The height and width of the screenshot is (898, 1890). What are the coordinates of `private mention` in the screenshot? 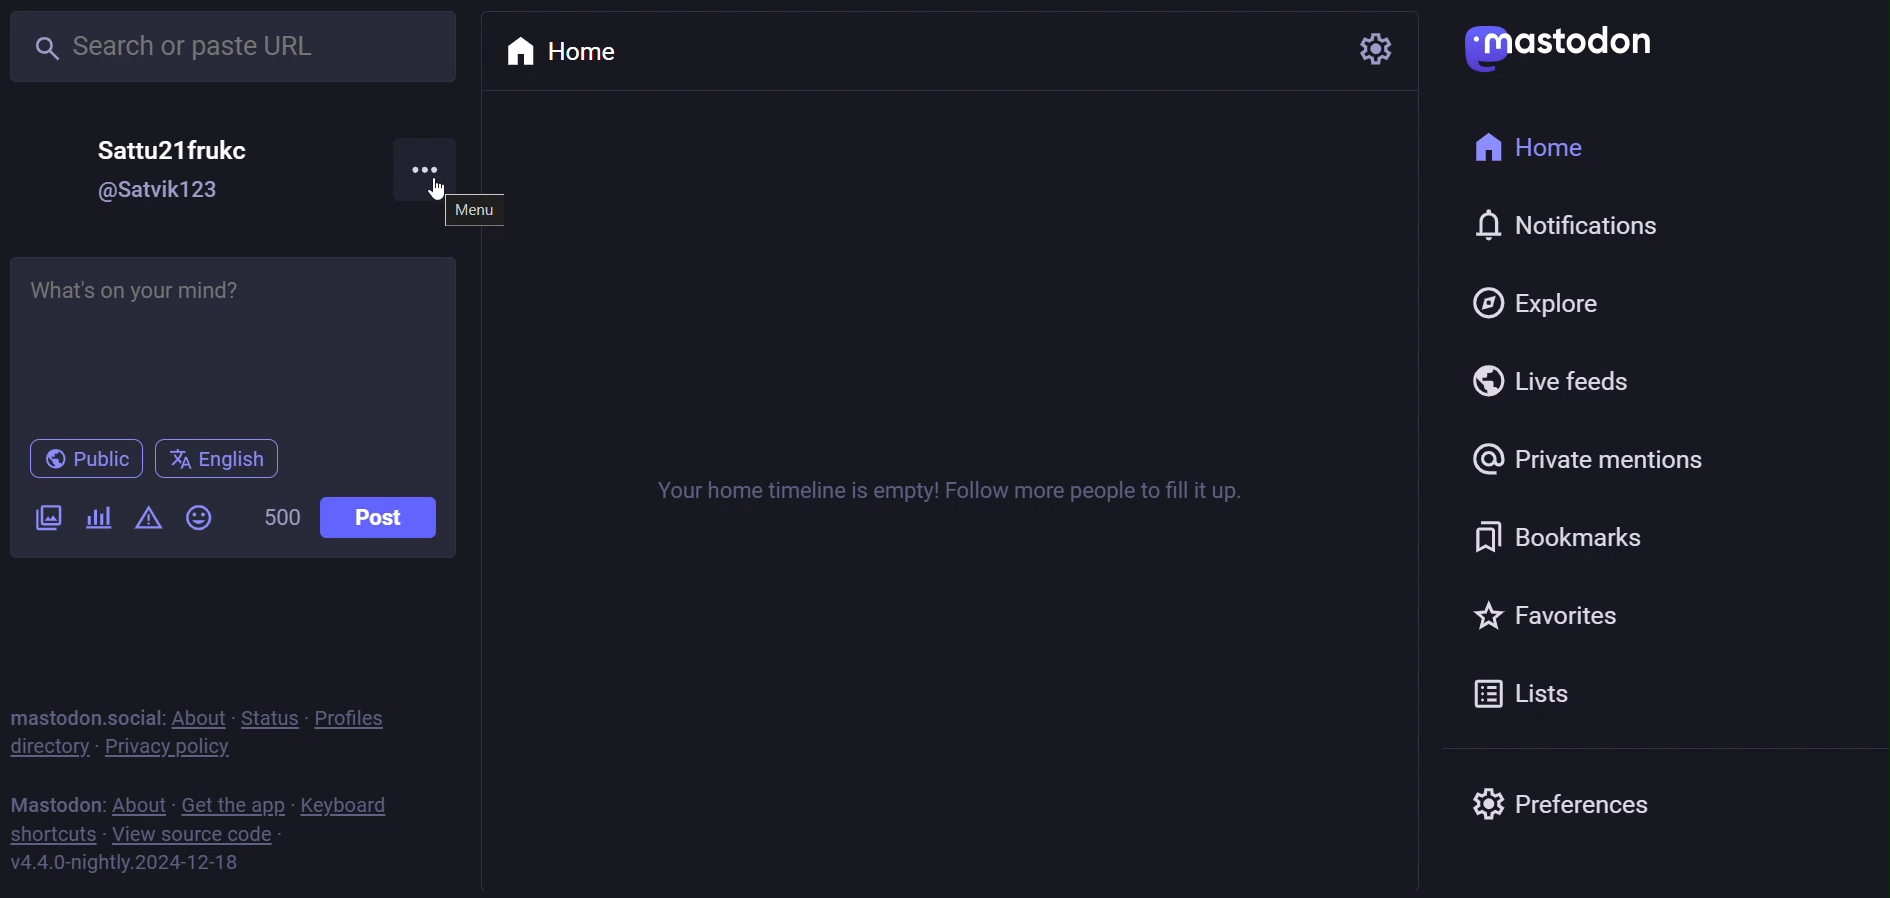 It's located at (1580, 463).